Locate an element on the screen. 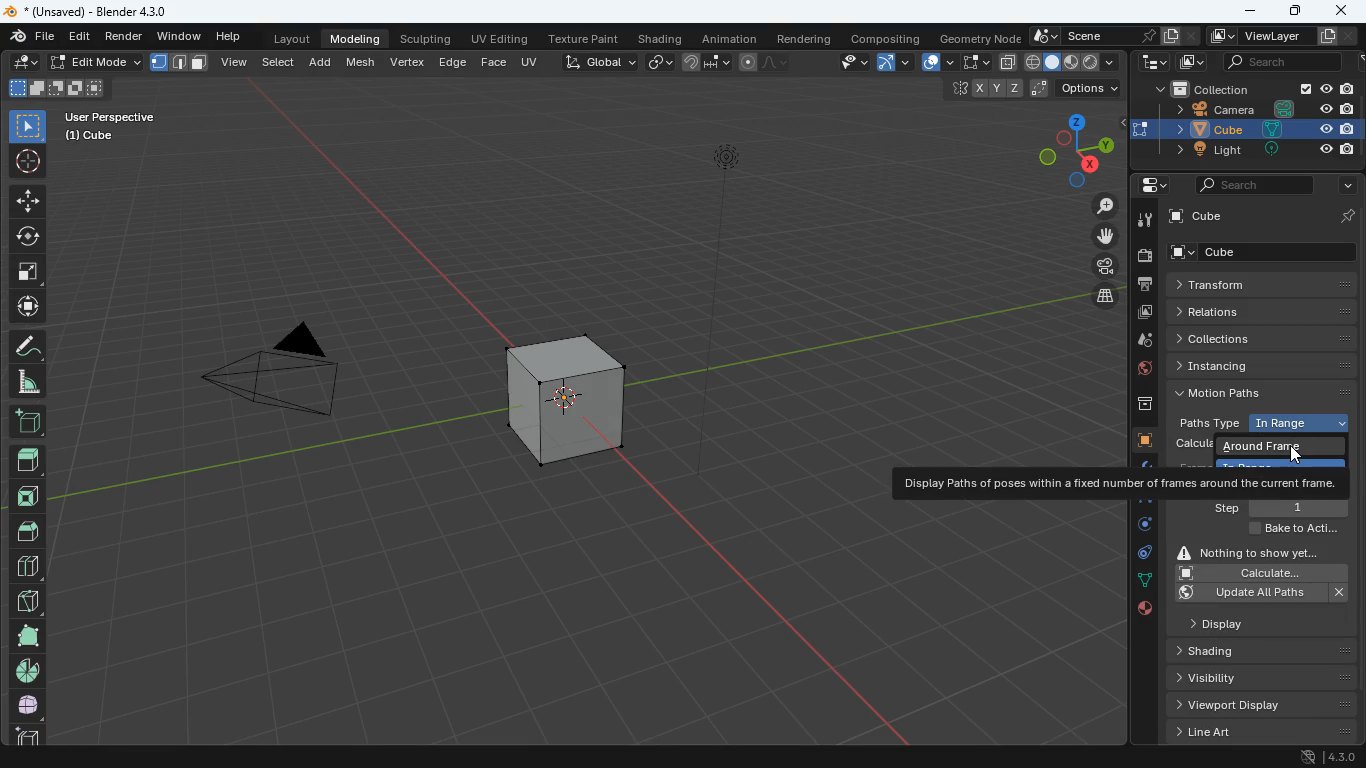 The image size is (1366, 768). animation is located at coordinates (733, 39).